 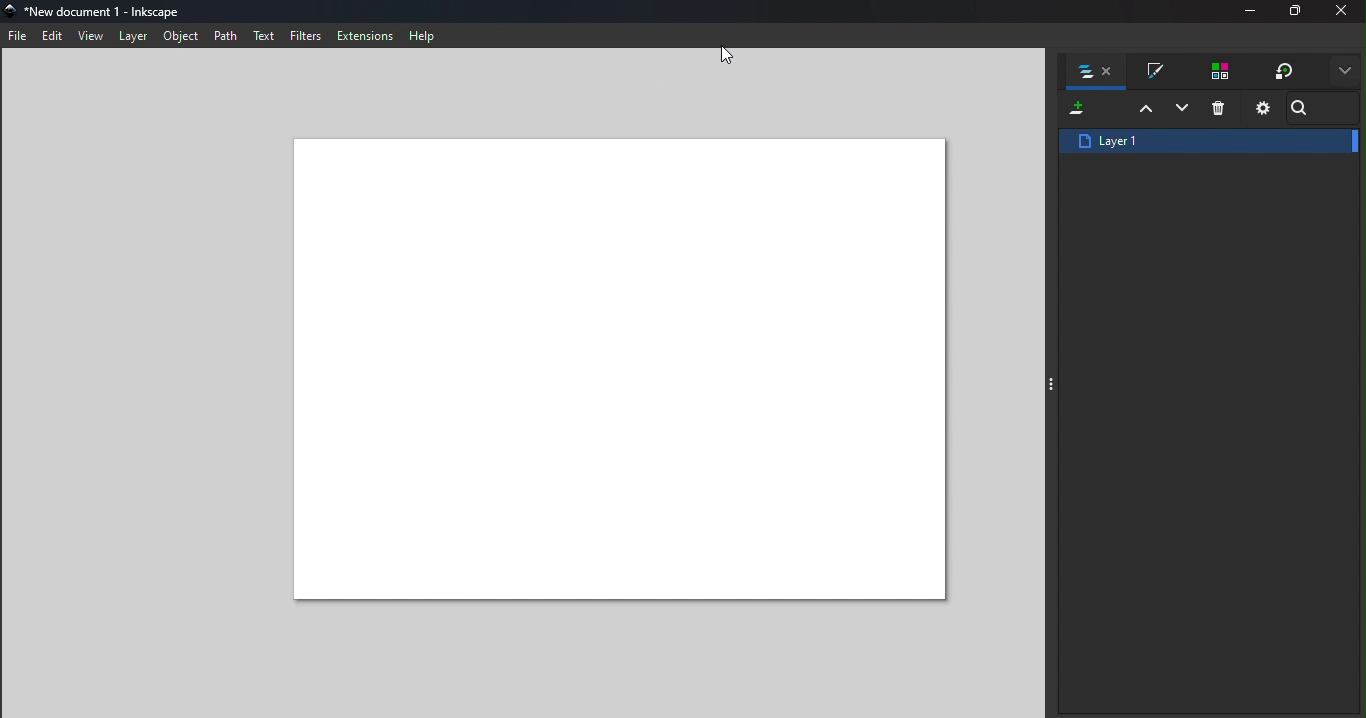 What do you see at coordinates (1345, 12) in the screenshot?
I see `Close` at bounding box center [1345, 12].